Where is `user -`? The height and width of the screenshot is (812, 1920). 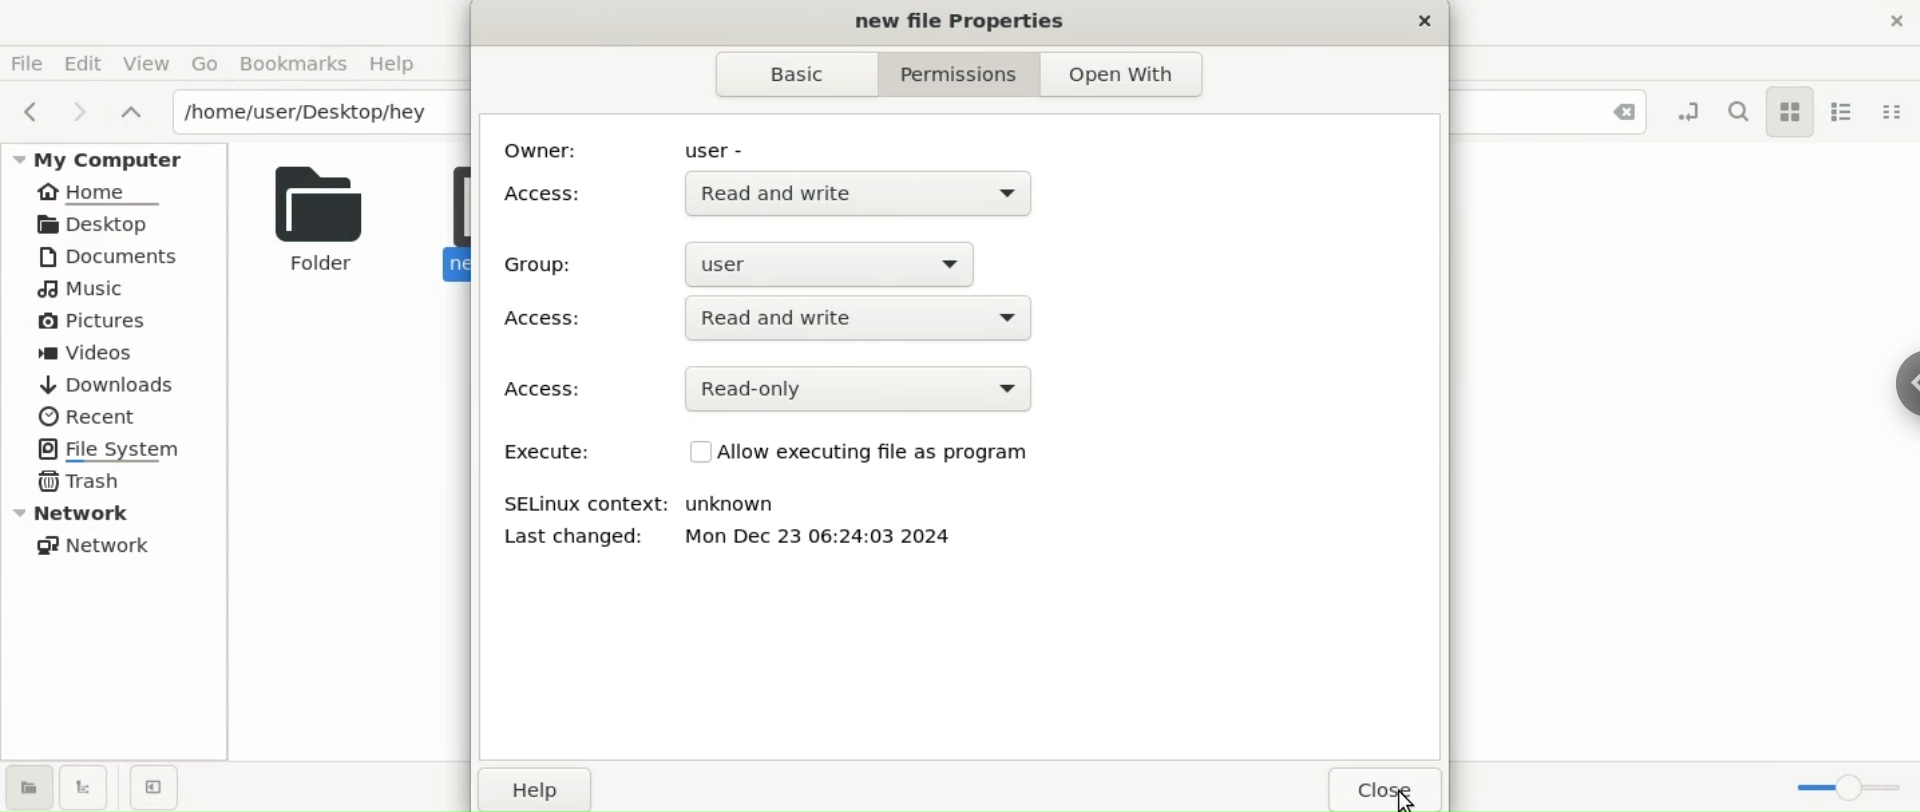
user - is located at coordinates (717, 149).